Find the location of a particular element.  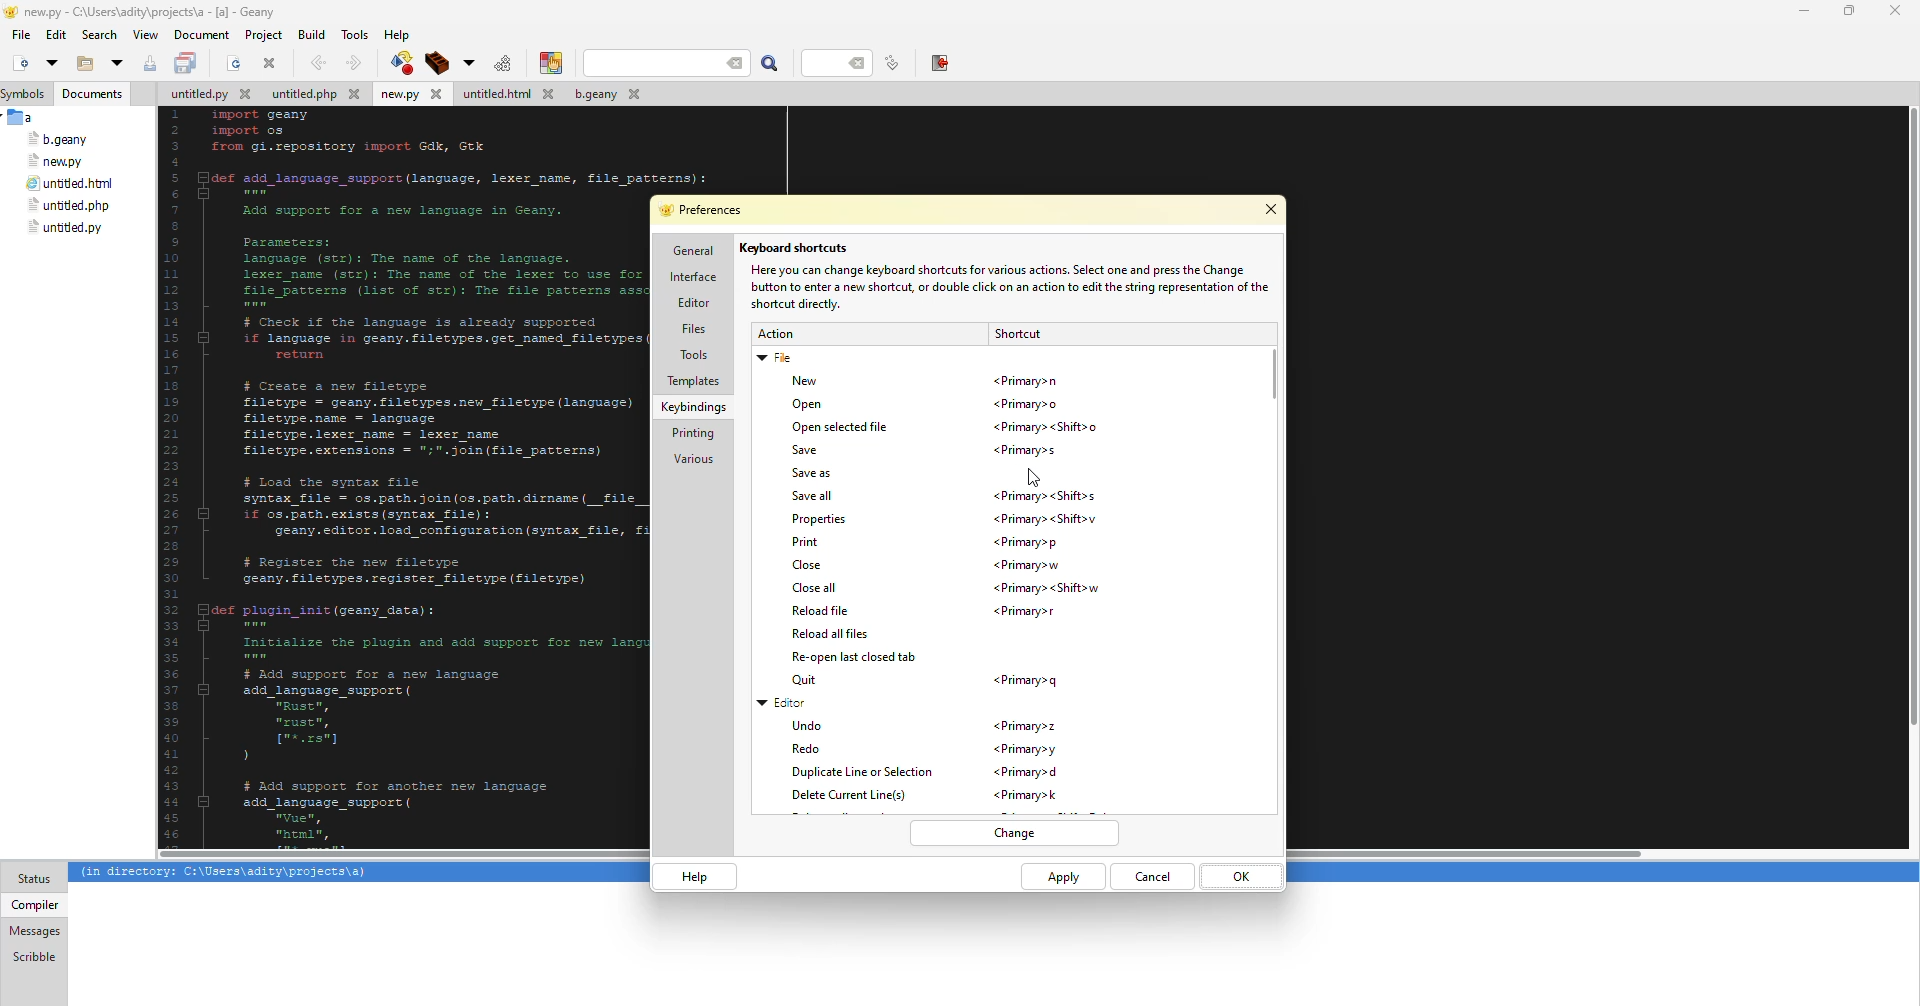

various is located at coordinates (693, 459).